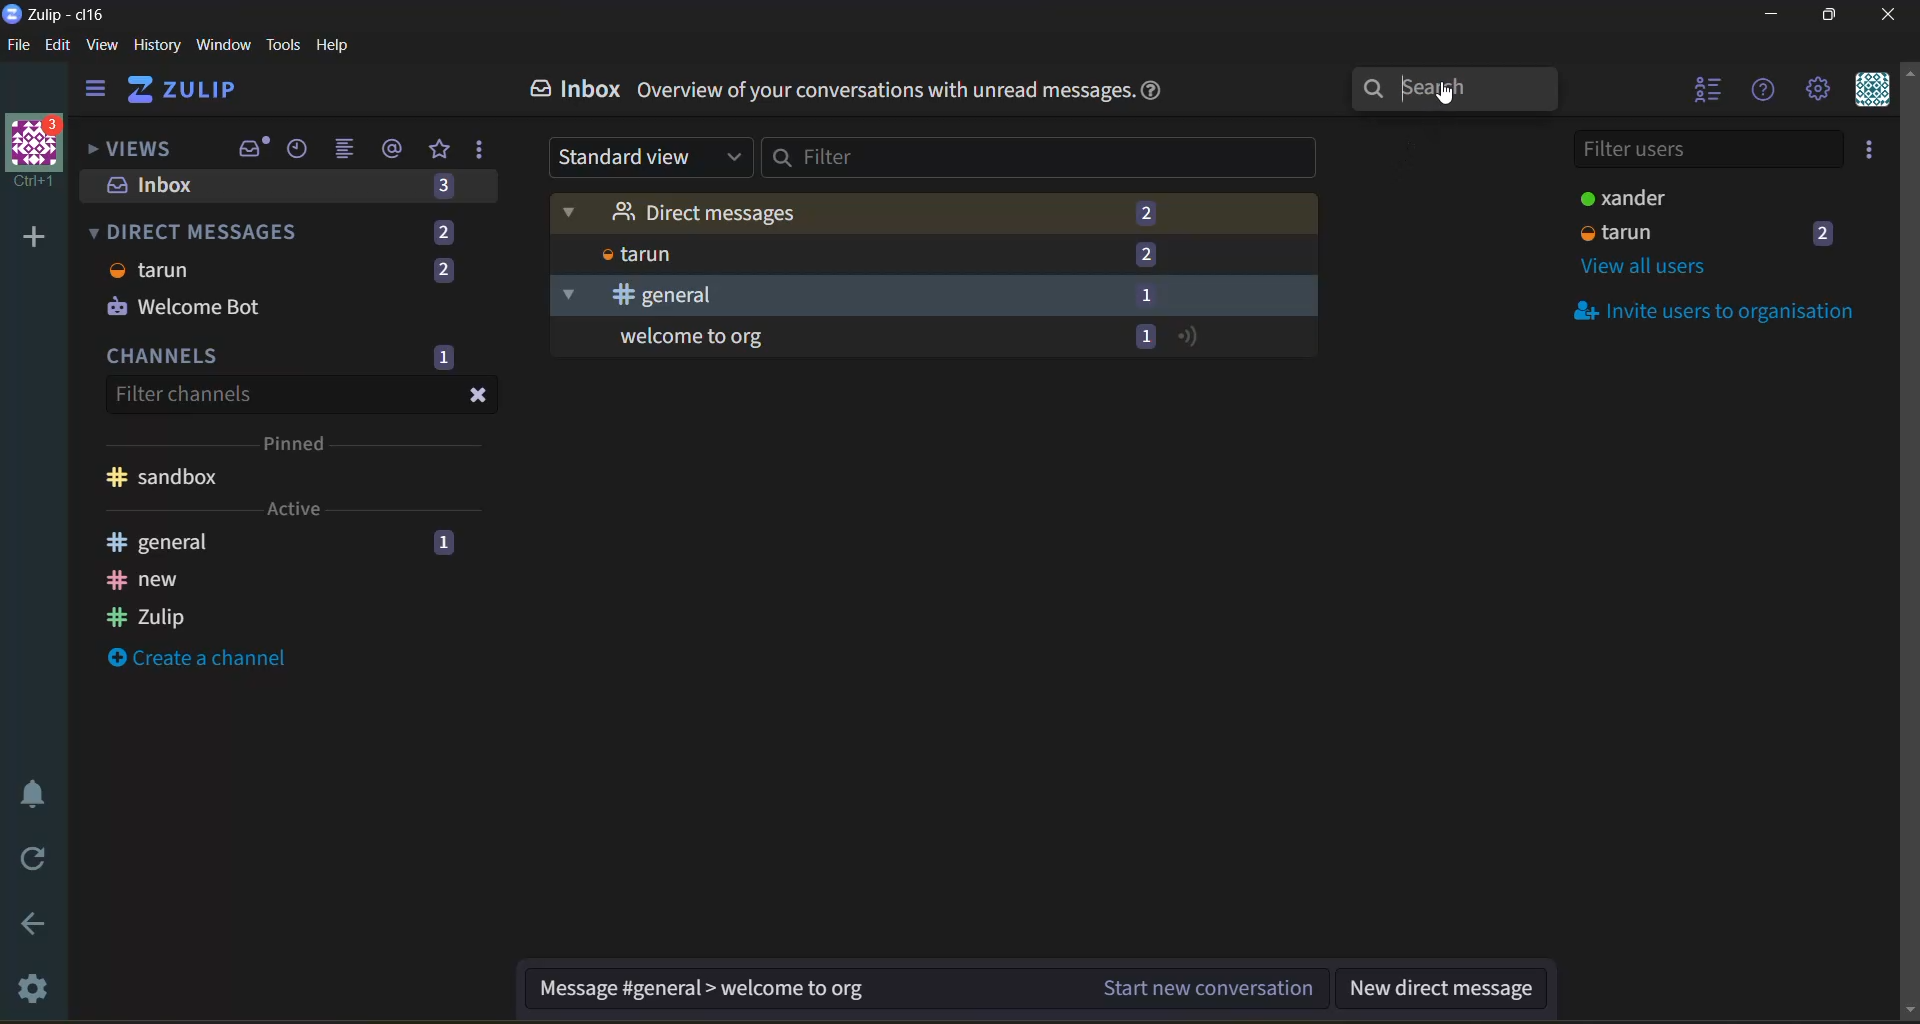 The image size is (1920, 1024). I want to click on tarun, so click(633, 254).